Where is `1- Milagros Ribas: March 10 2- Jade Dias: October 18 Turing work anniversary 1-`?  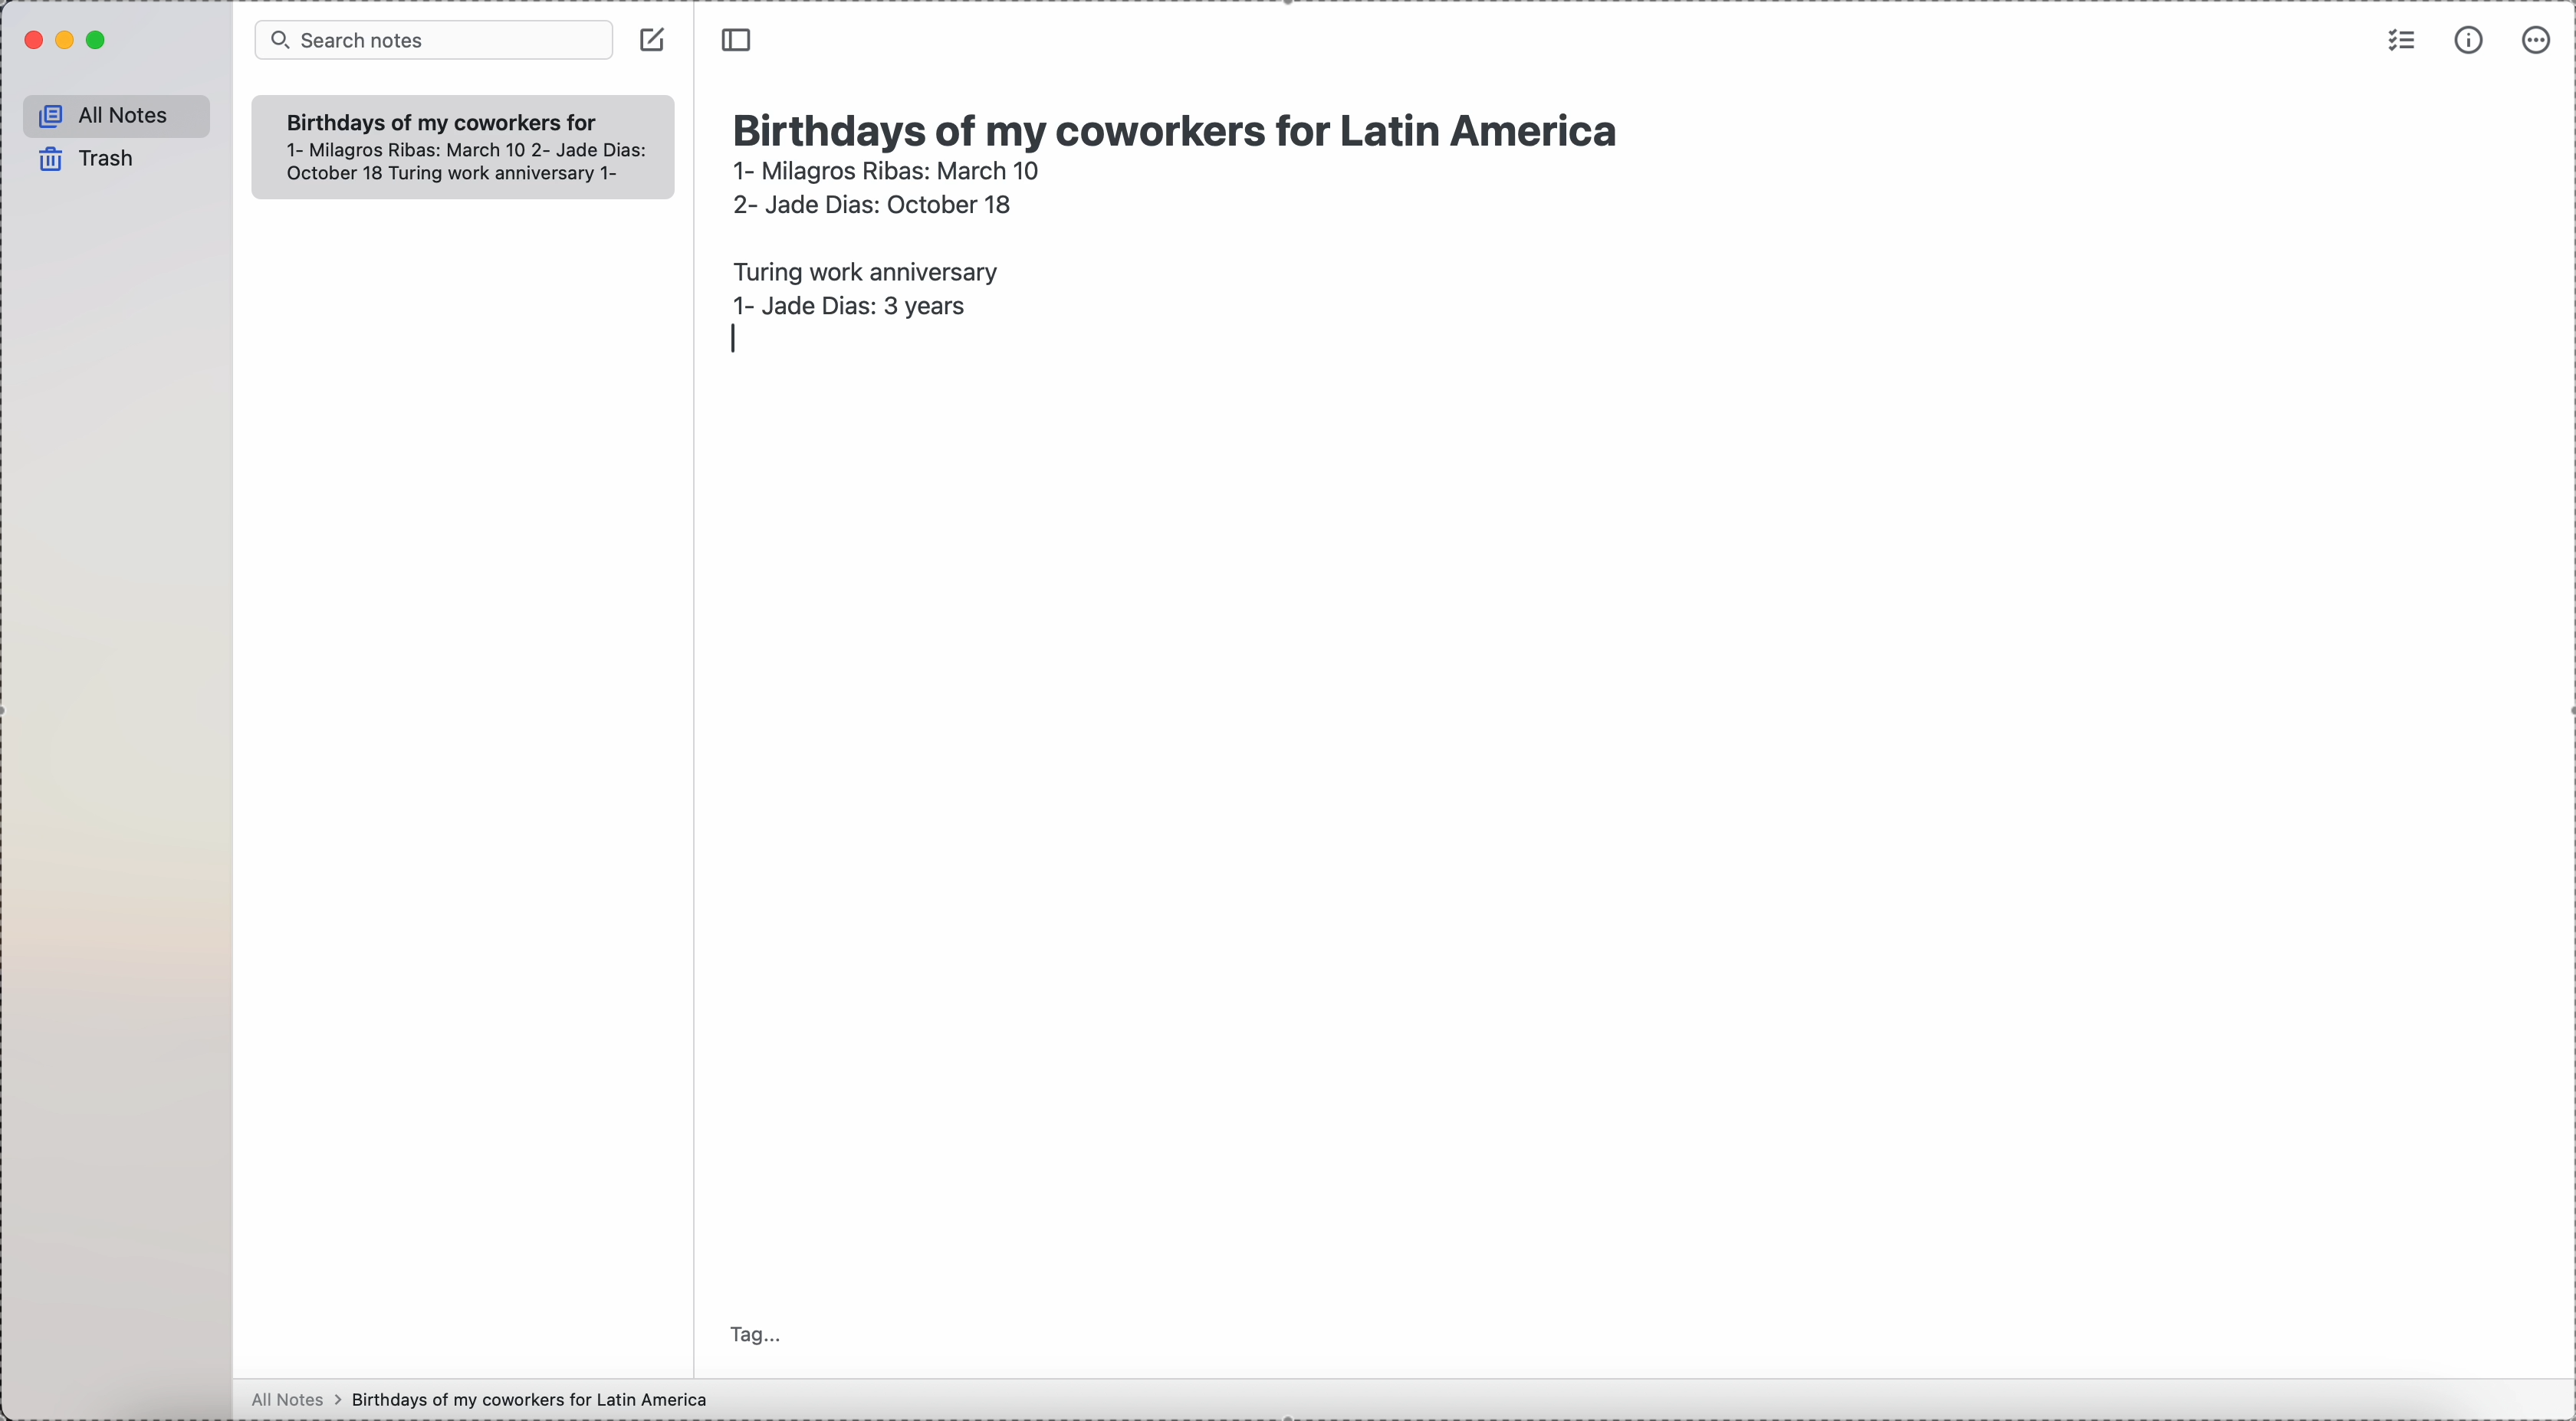
1- Milagros Ribas: March 10 2- Jade Dias: October 18 Turing work anniversary 1- is located at coordinates (453, 163).